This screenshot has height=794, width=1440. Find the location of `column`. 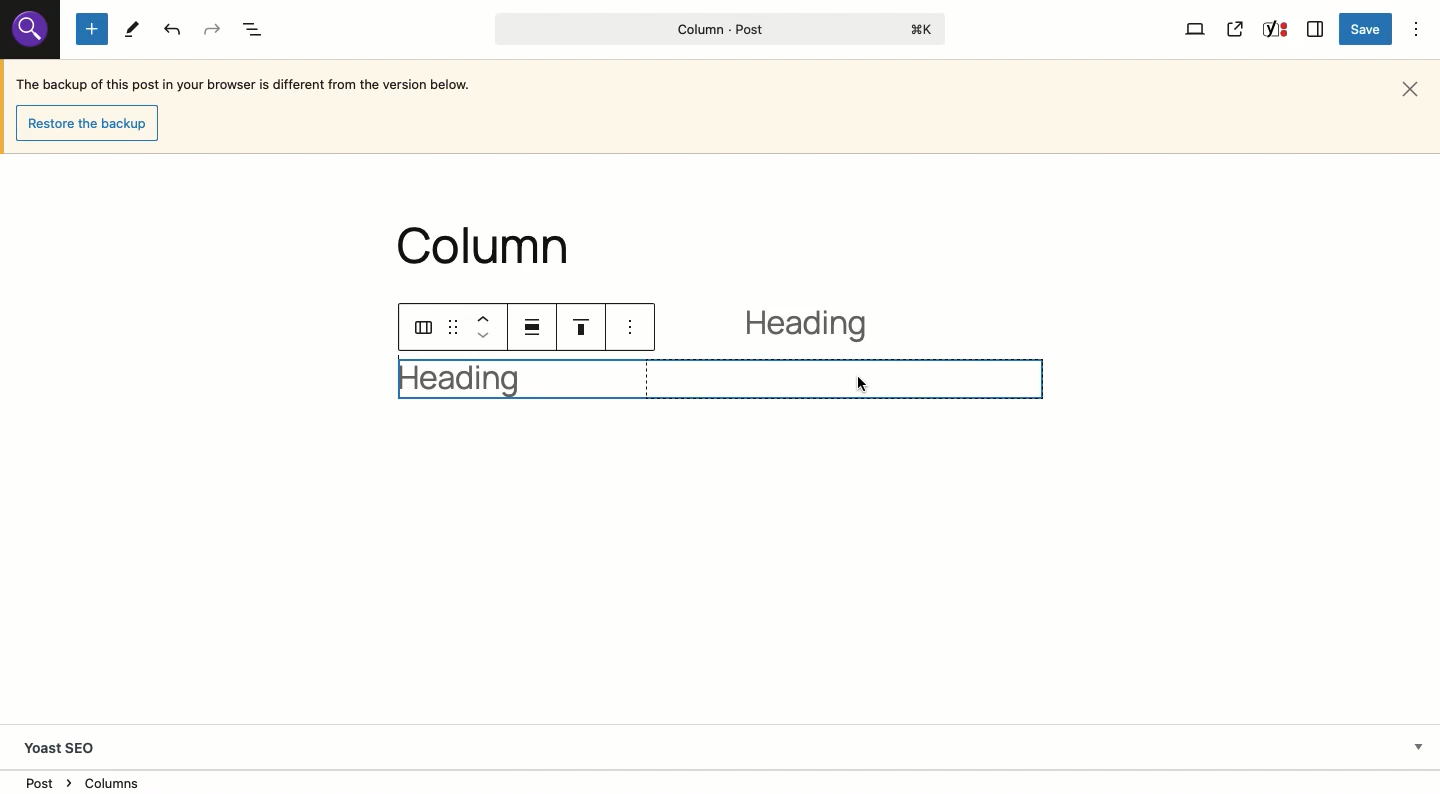

column is located at coordinates (491, 247).